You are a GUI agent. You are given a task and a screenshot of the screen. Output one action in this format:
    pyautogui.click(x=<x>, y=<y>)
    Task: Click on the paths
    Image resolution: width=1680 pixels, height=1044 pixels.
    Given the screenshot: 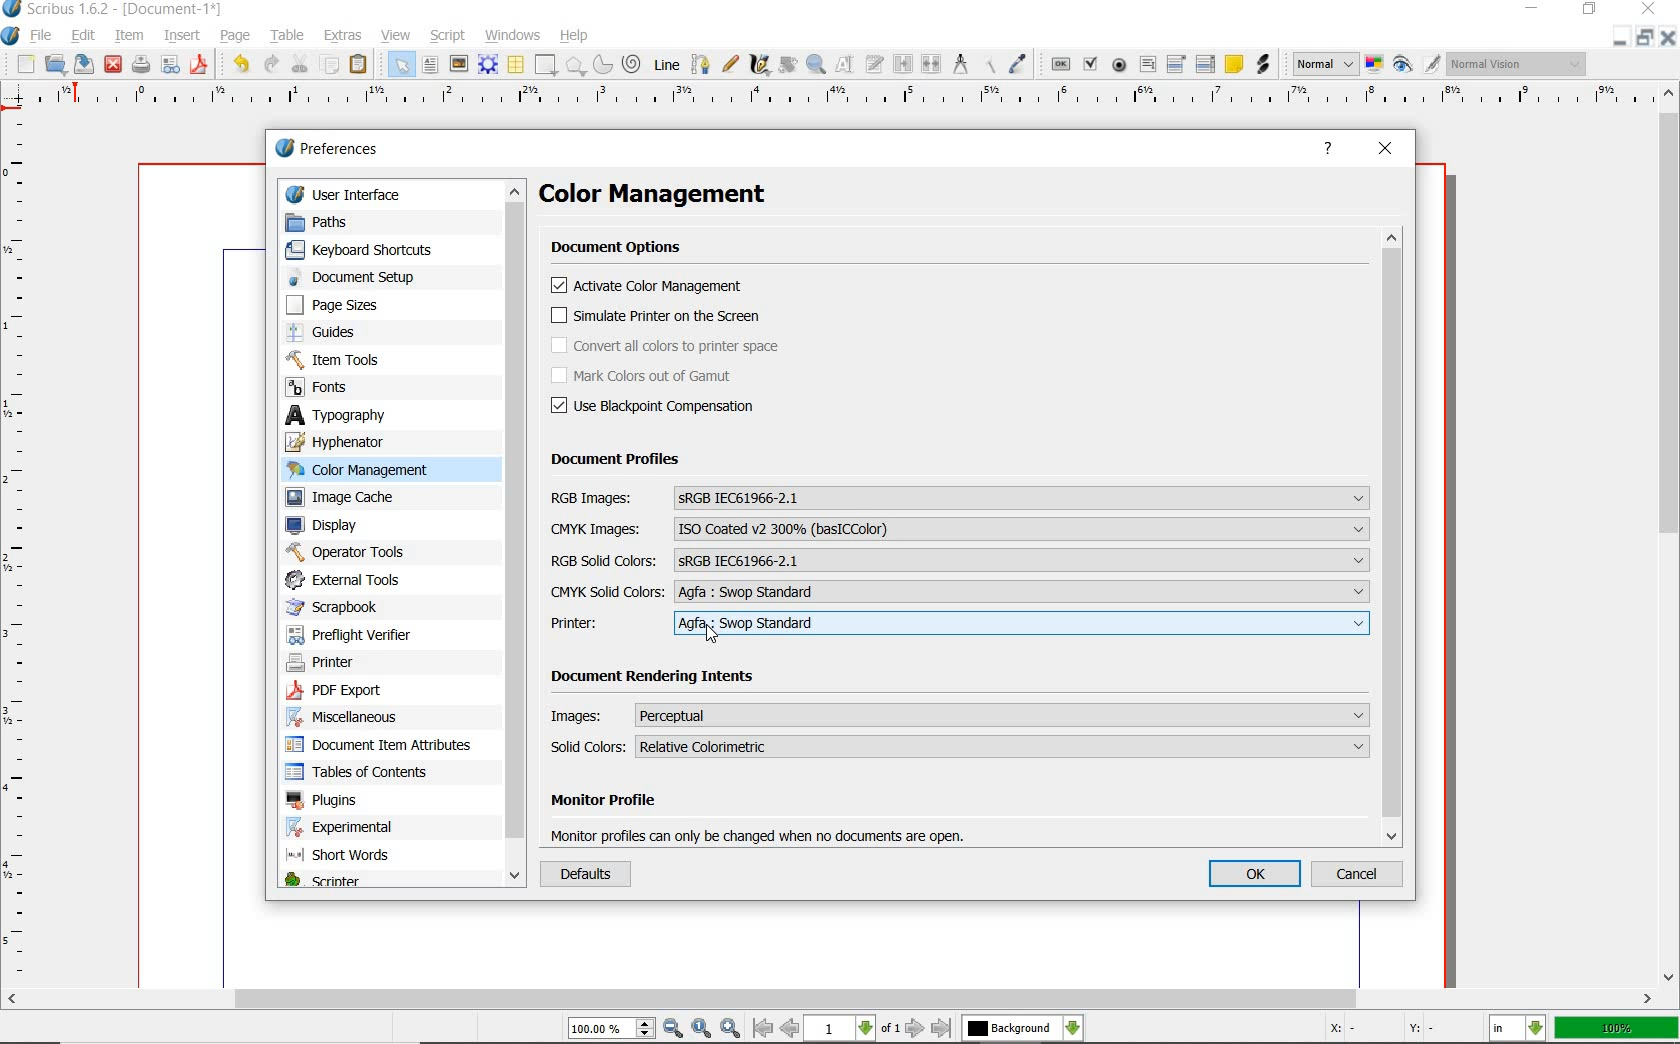 What is the action you would take?
    pyautogui.click(x=353, y=222)
    